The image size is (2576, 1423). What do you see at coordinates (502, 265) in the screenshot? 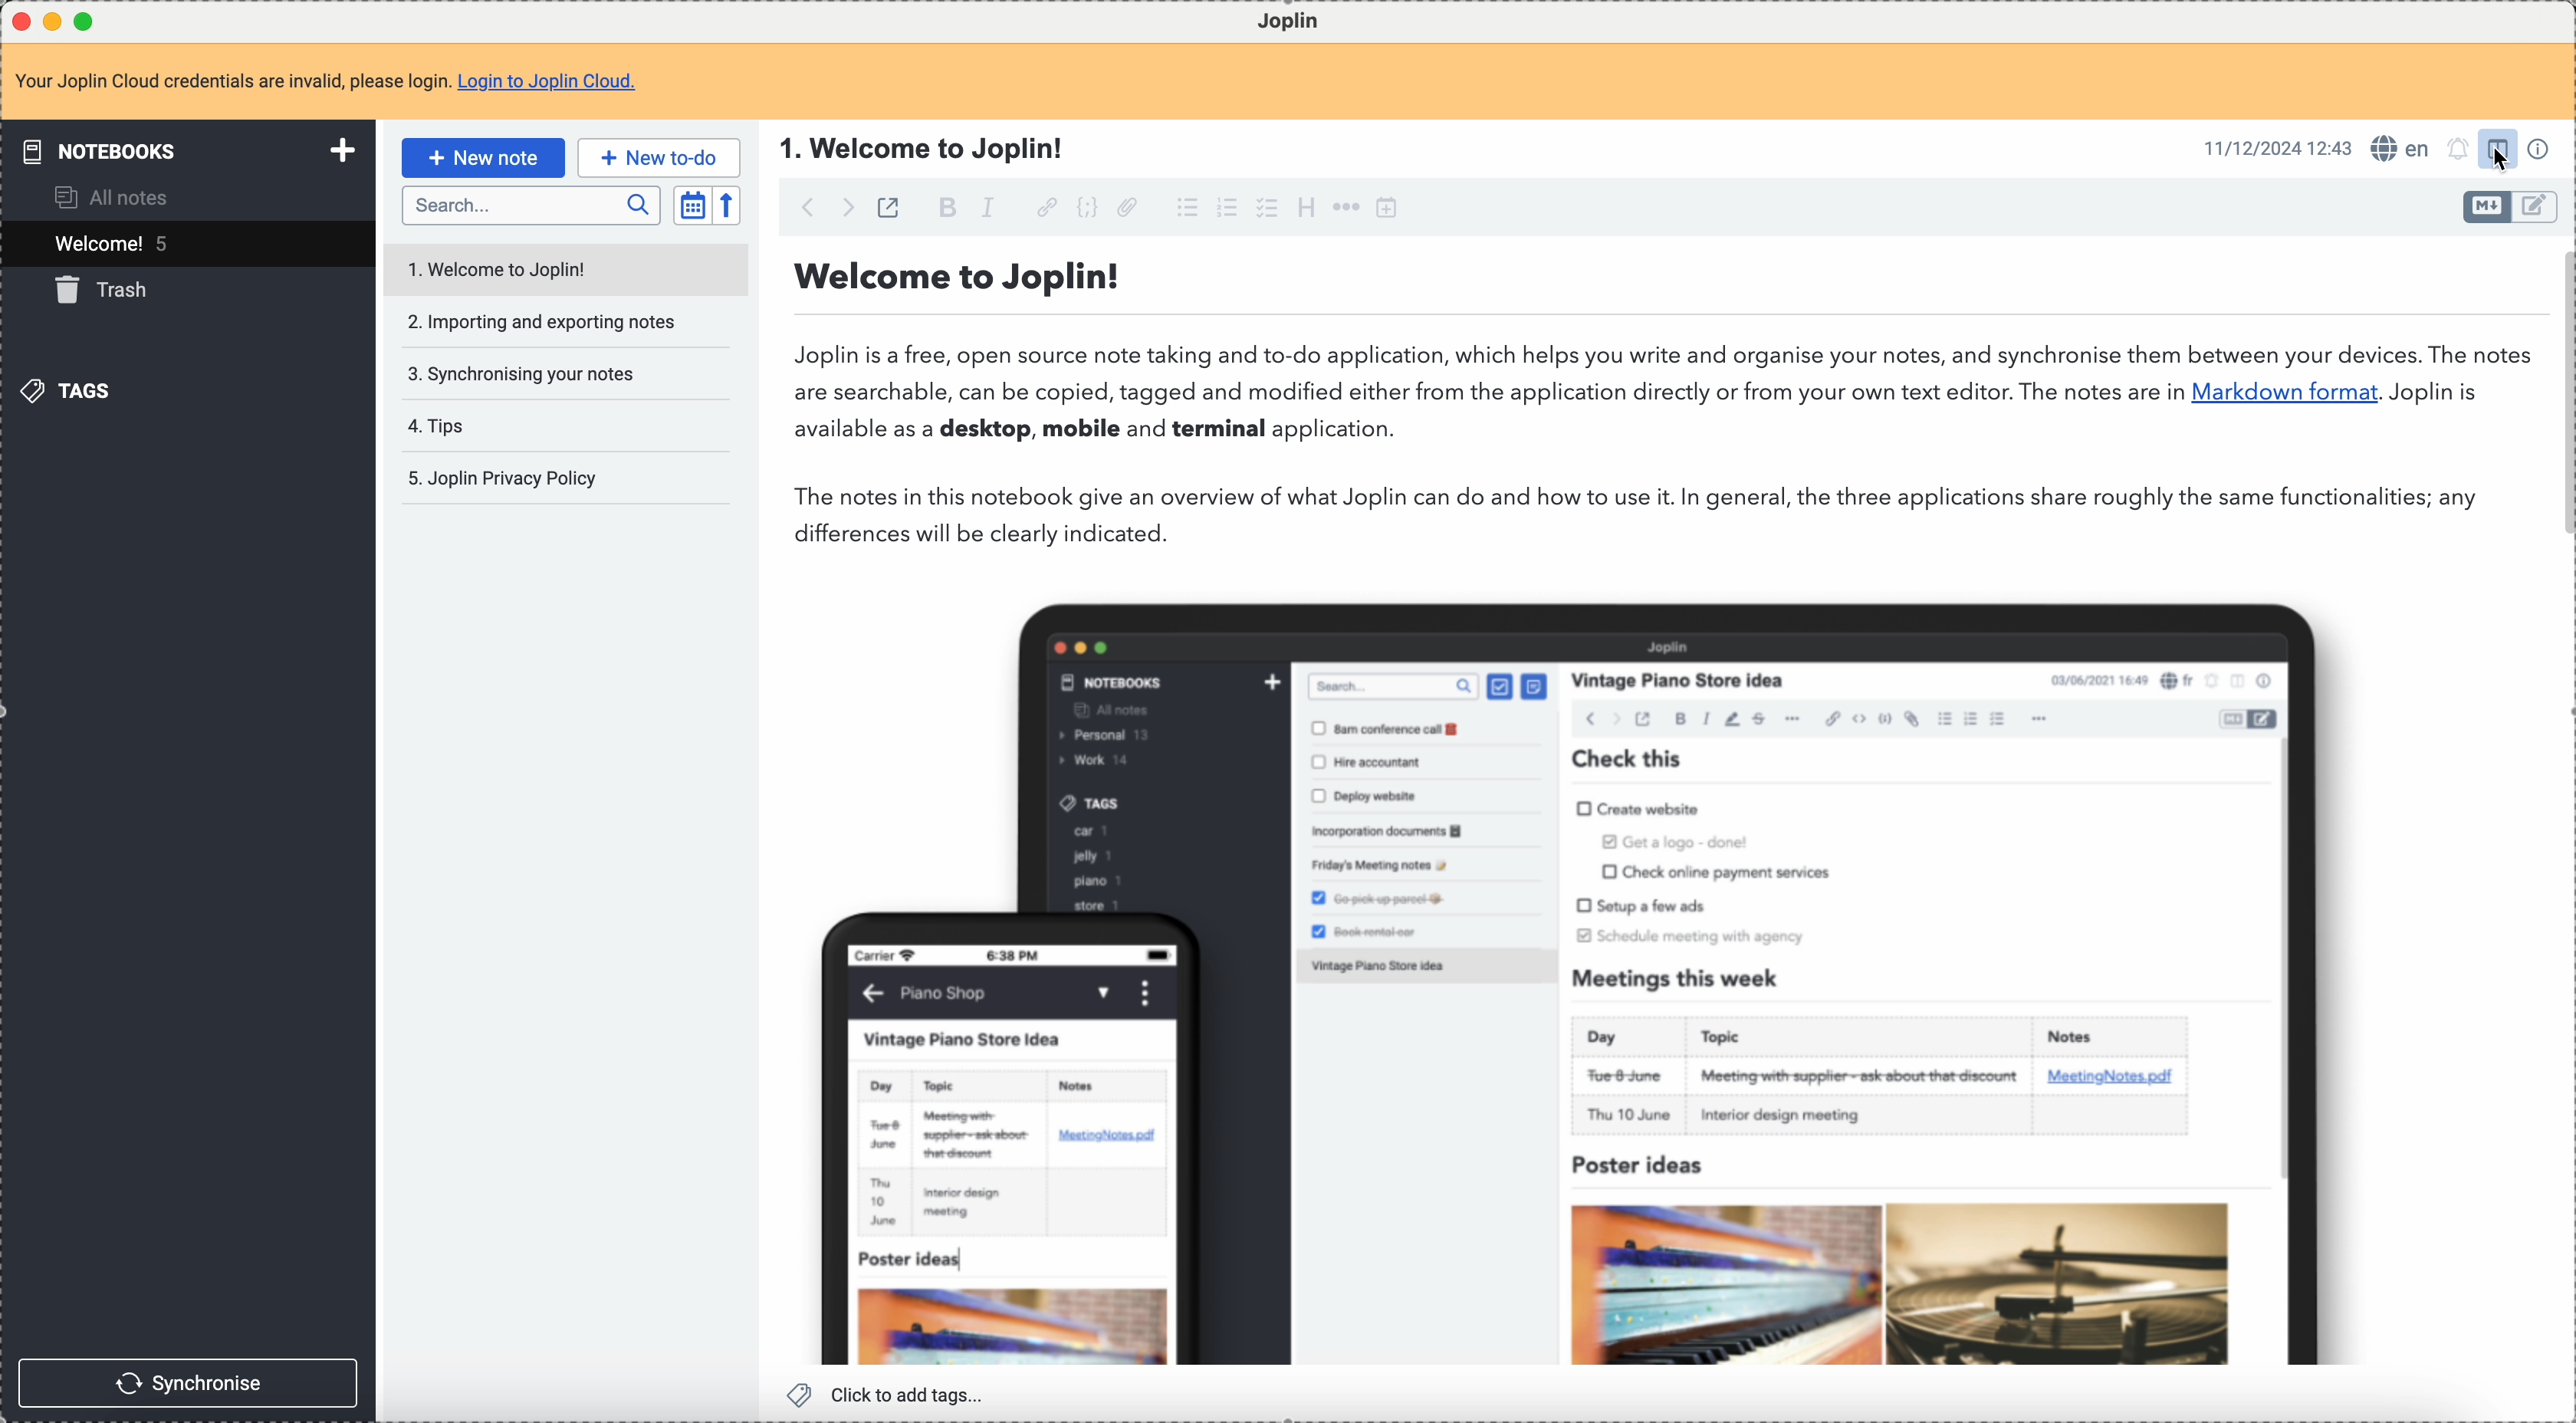
I see `welcome to Joplin` at bounding box center [502, 265].